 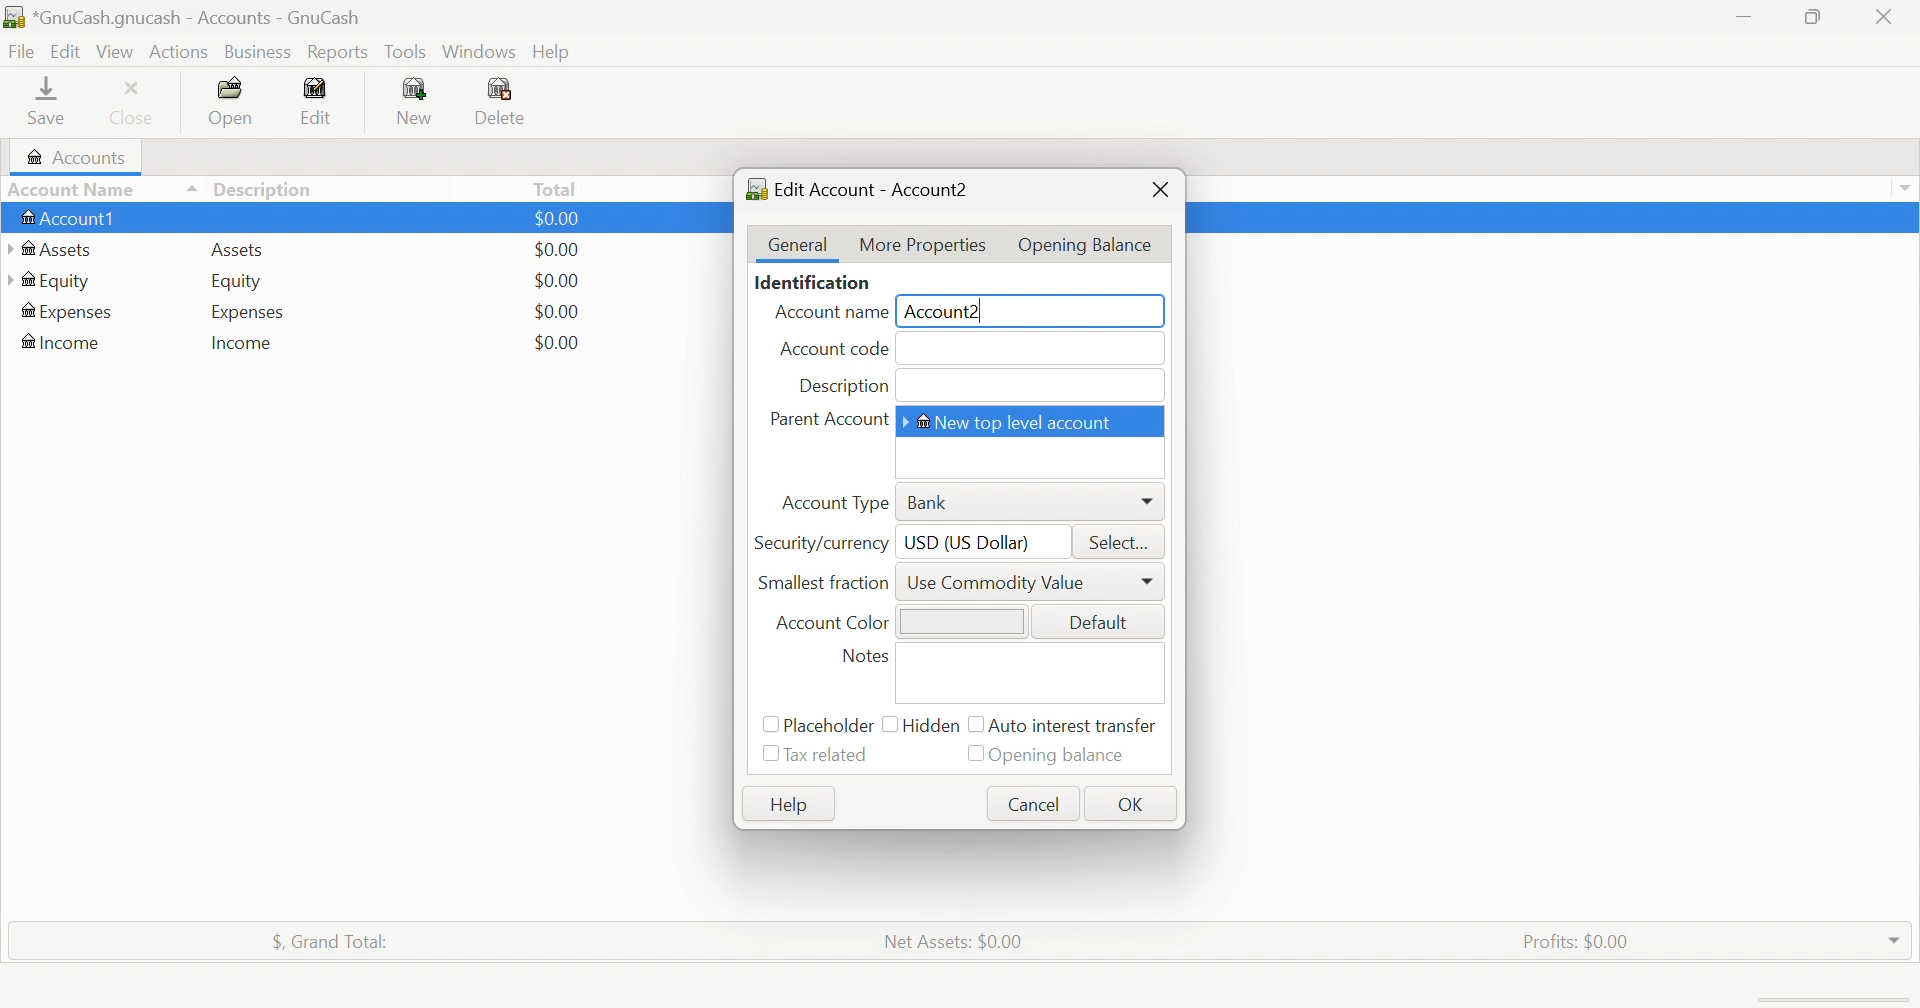 I want to click on Save, so click(x=53, y=102).